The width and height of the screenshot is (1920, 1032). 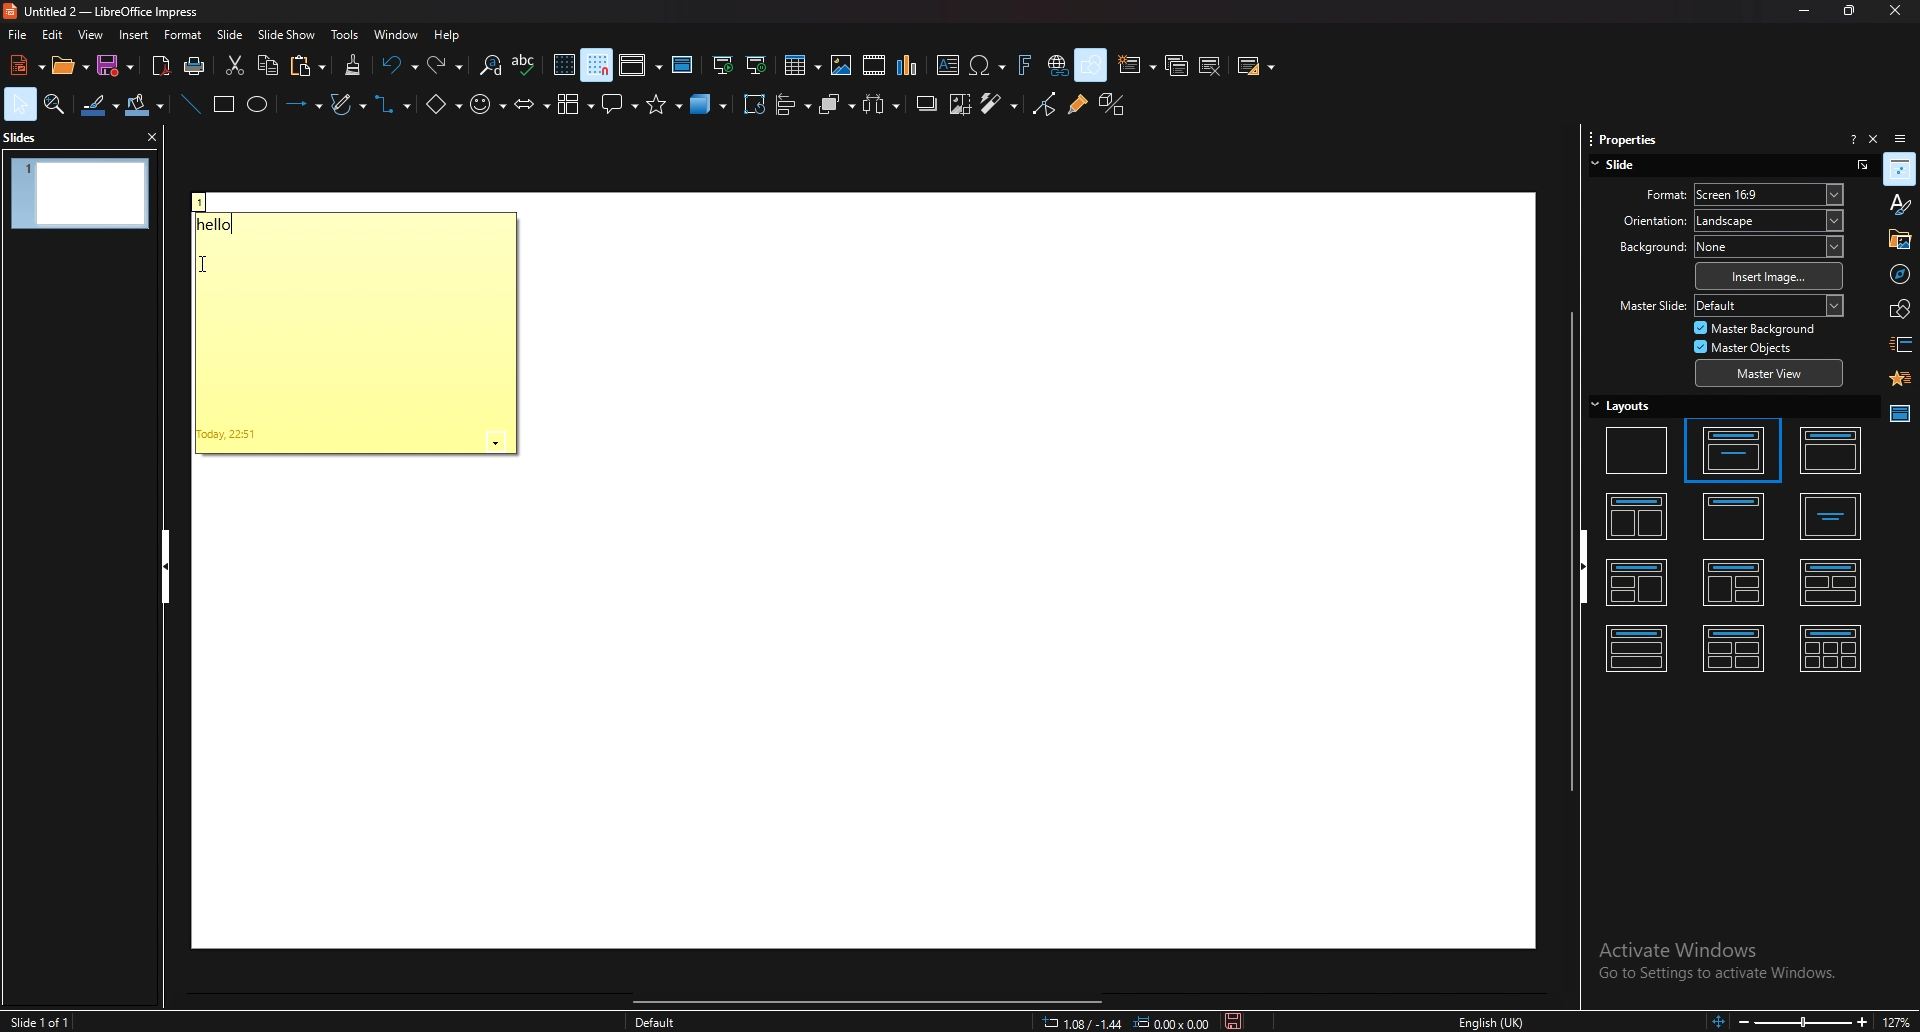 What do you see at coordinates (165, 567) in the screenshot?
I see `hide` at bounding box center [165, 567].